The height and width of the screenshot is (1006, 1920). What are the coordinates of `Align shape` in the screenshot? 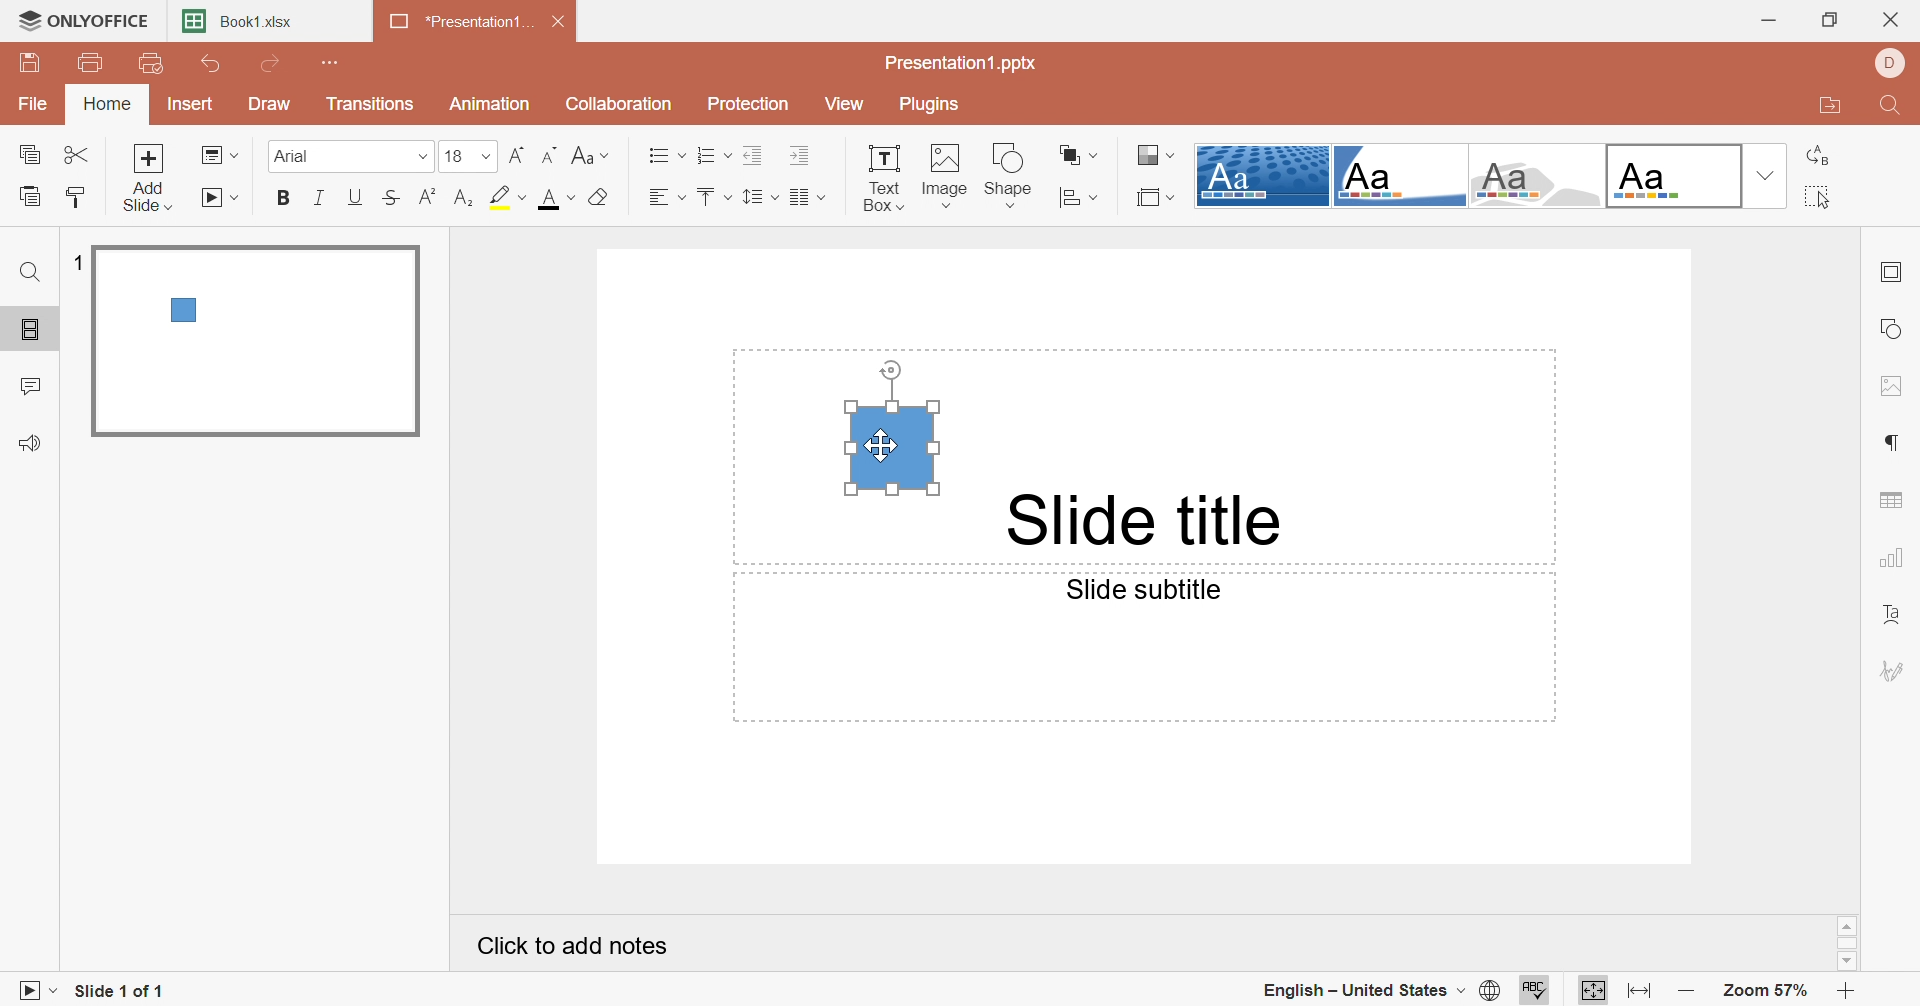 It's located at (1079, 198).